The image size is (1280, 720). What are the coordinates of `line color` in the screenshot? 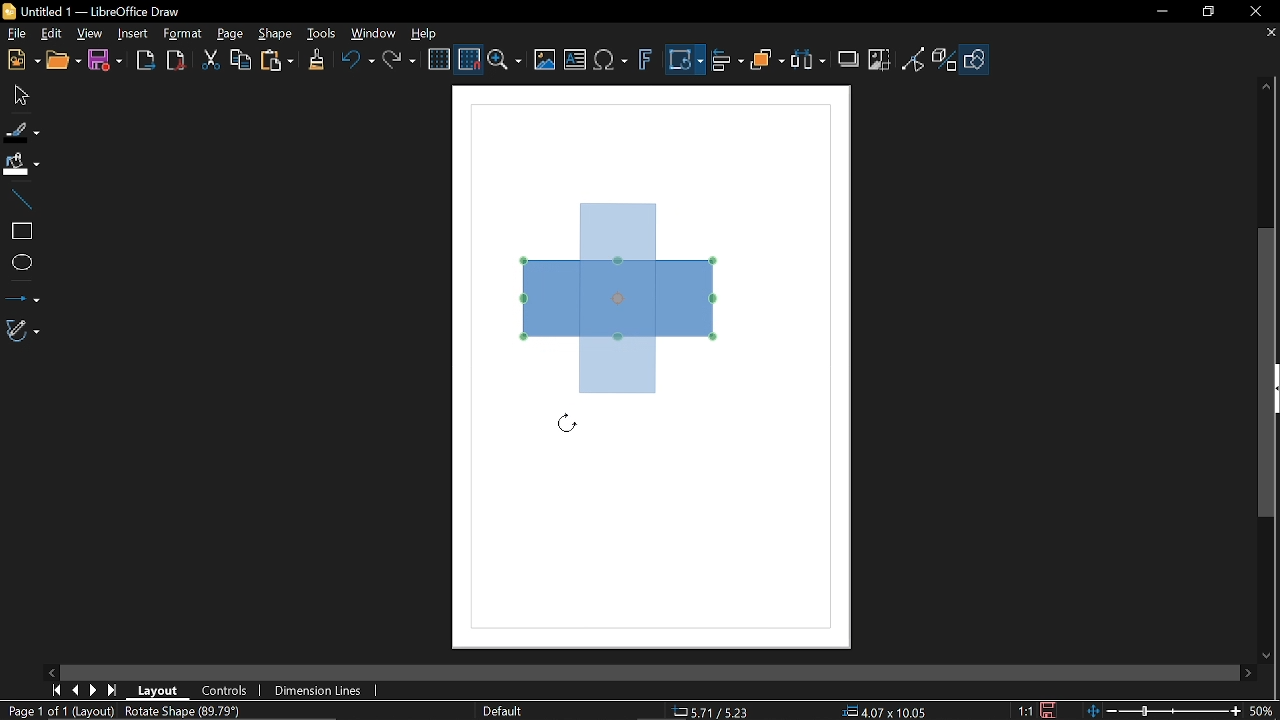 It's located at (21, 128).